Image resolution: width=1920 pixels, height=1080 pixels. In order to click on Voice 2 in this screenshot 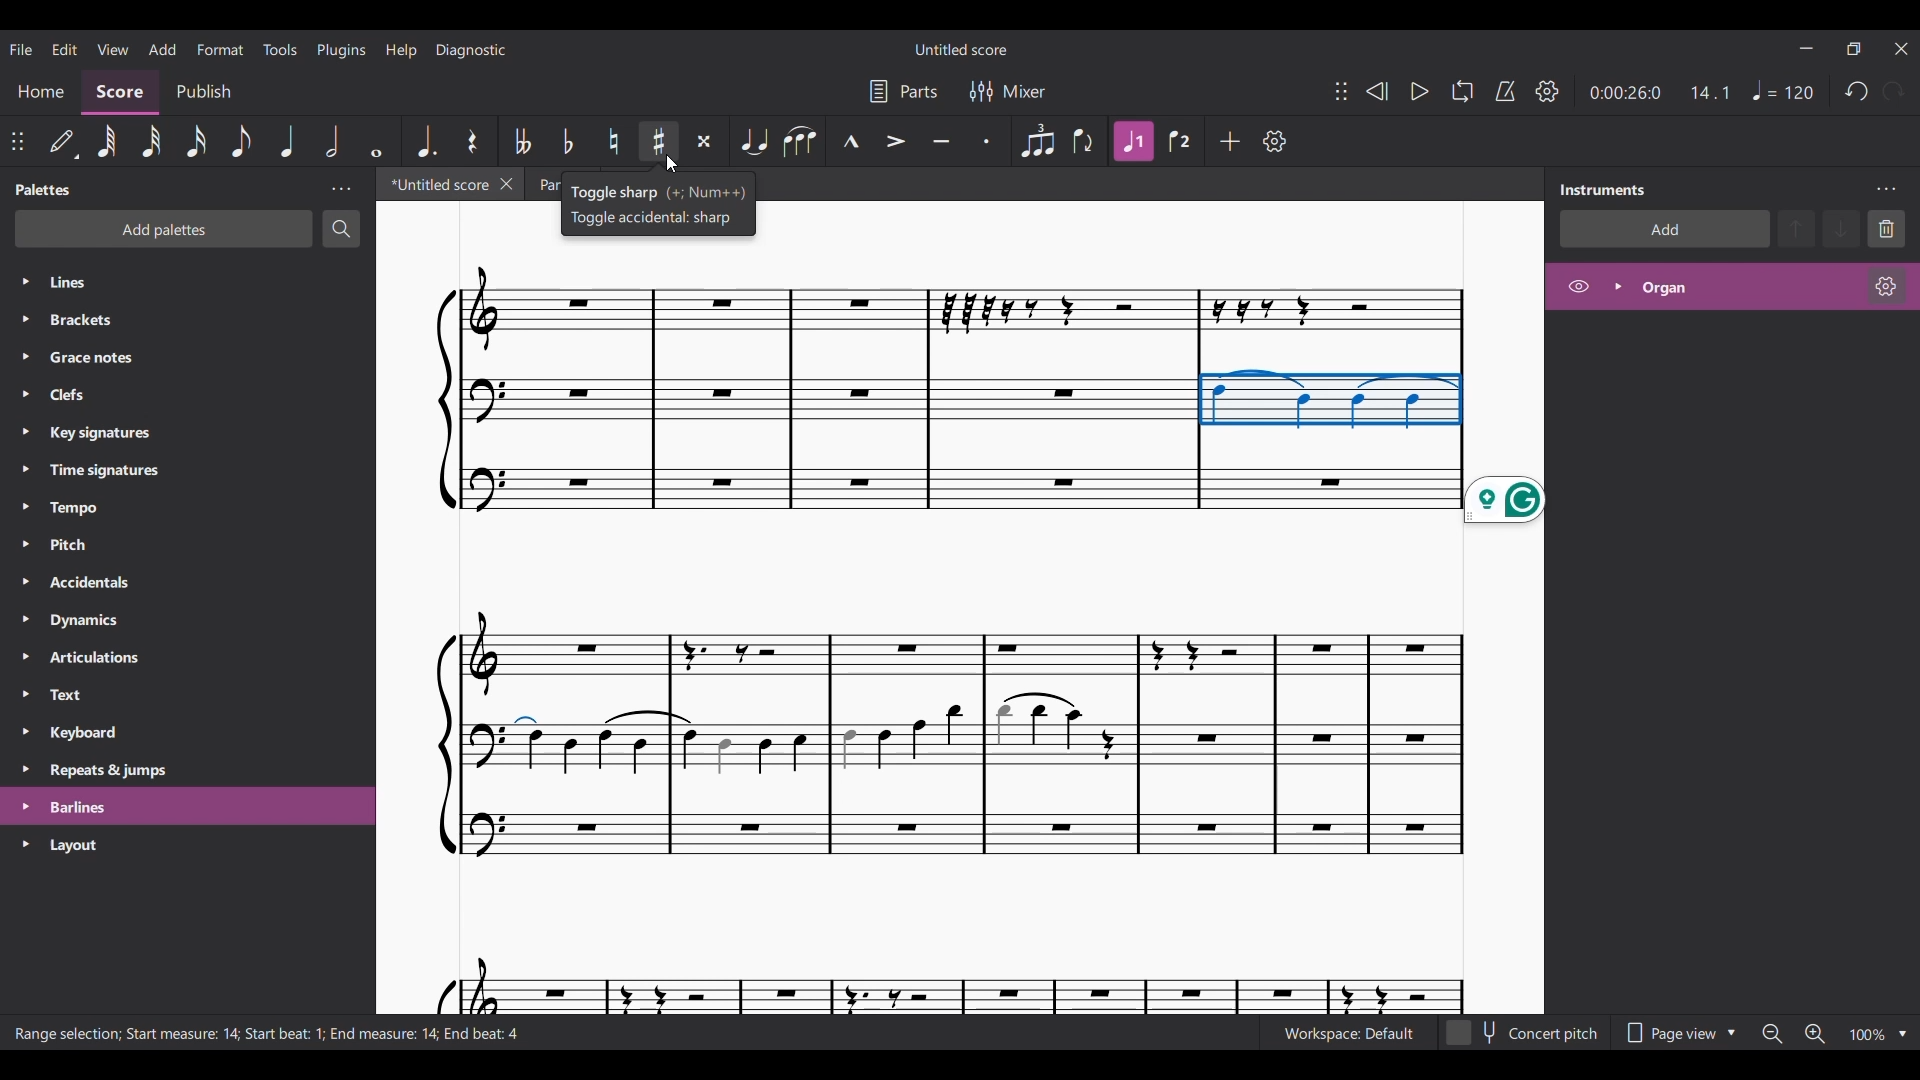, I will do `click(1178, 141)`.